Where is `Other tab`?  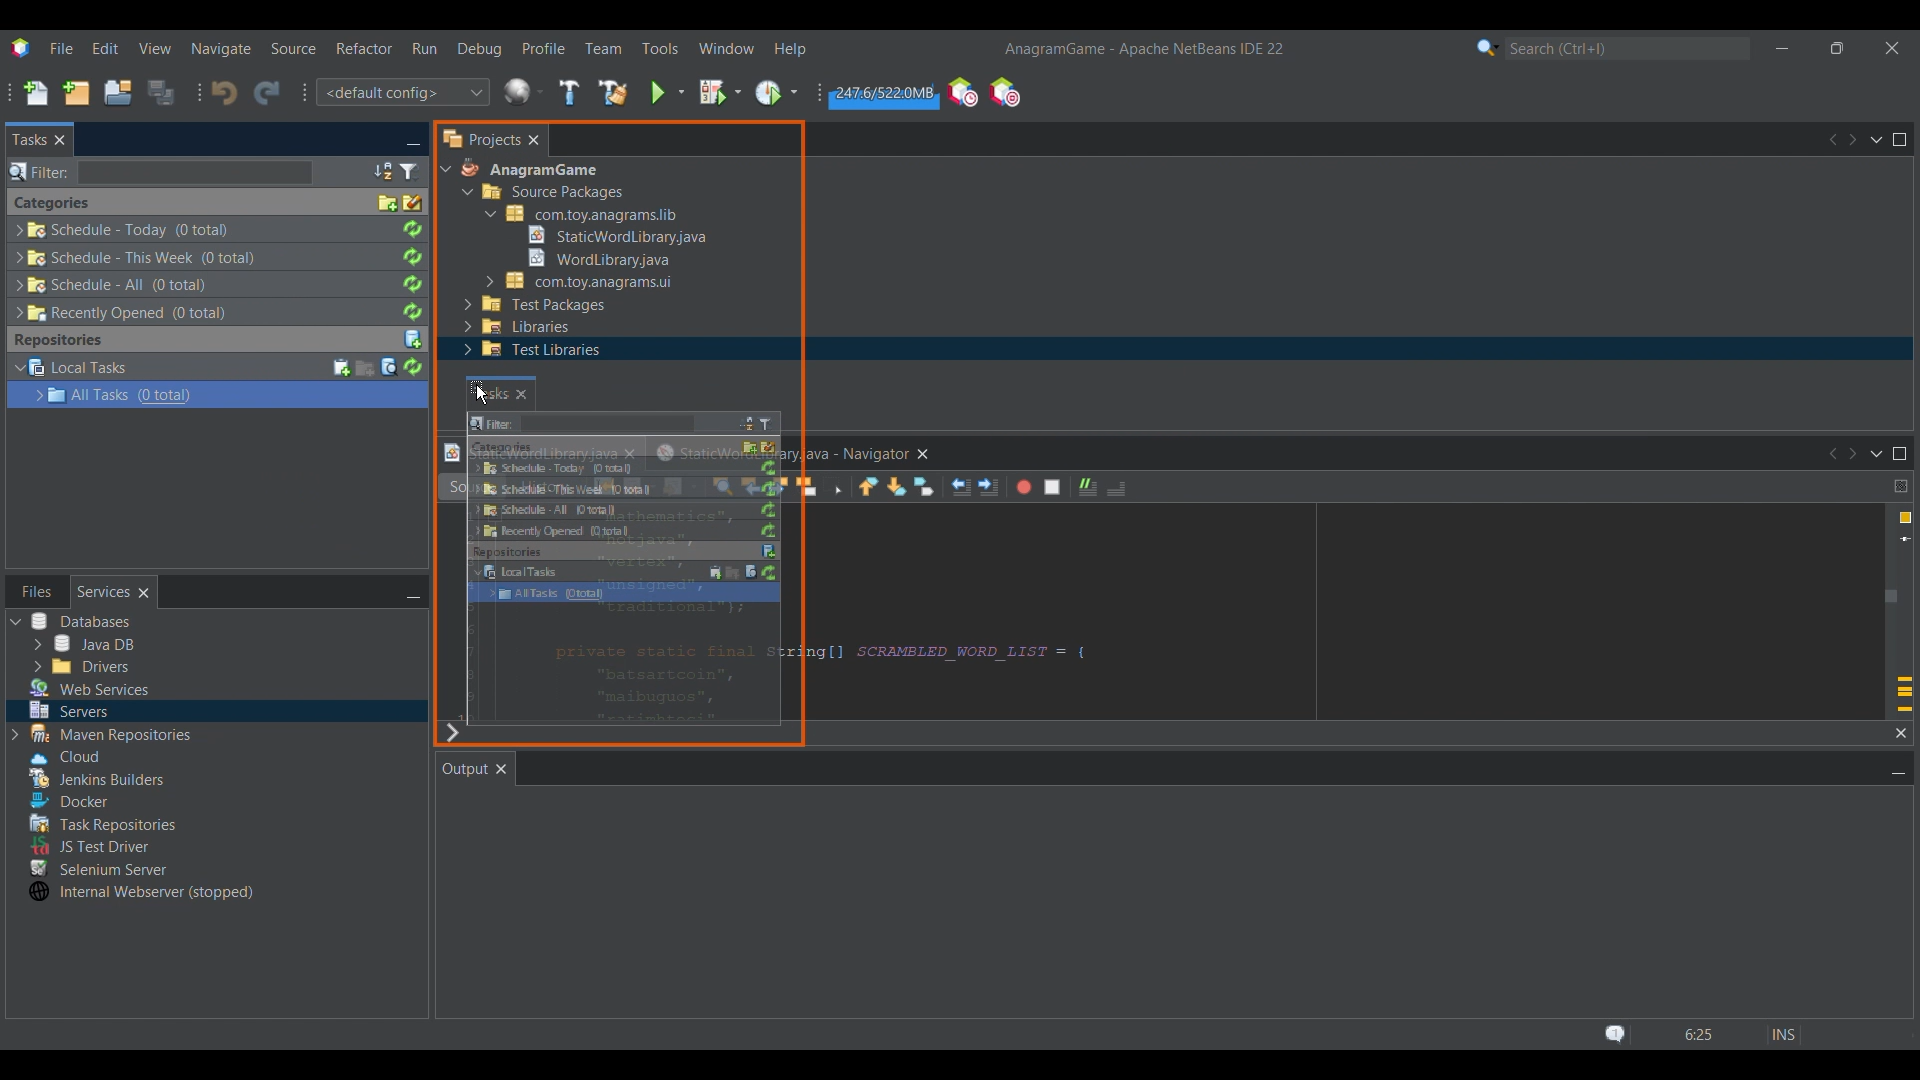
Other tab is located at coordinates (37, 591).